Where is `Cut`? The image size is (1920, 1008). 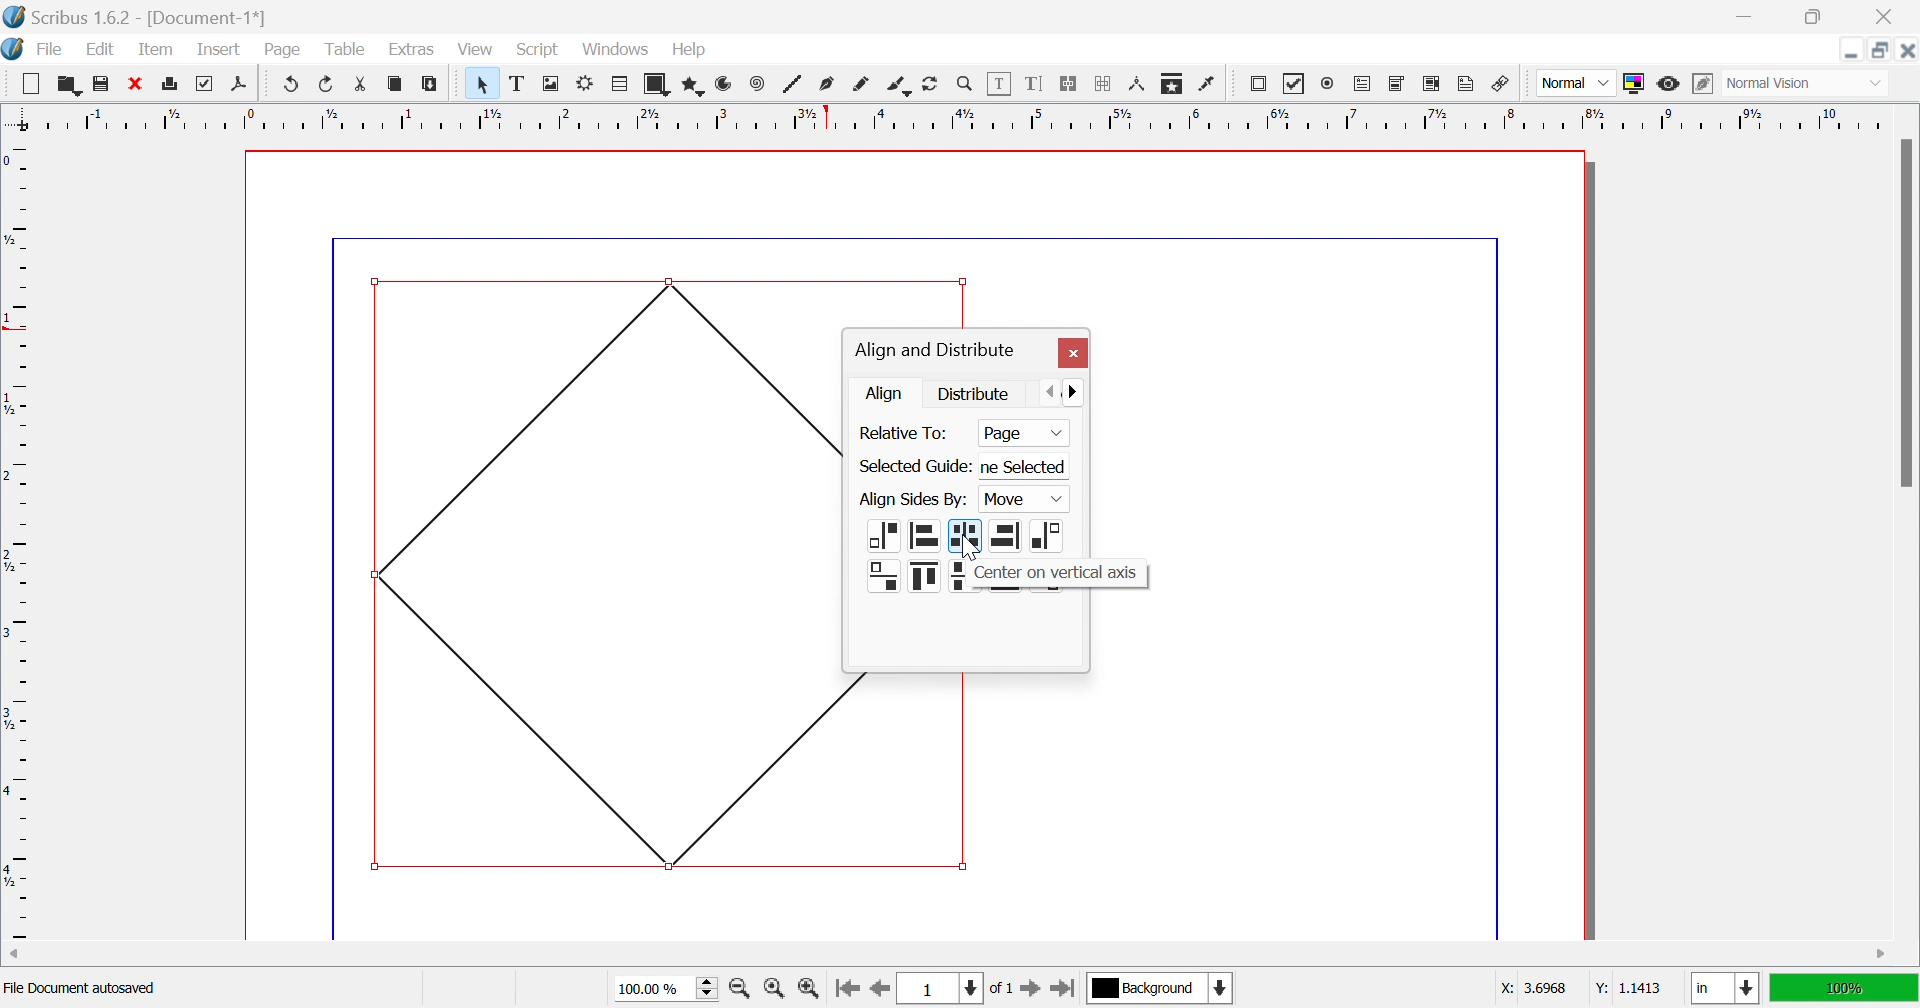
Cut is located at coordinates (366, 87).